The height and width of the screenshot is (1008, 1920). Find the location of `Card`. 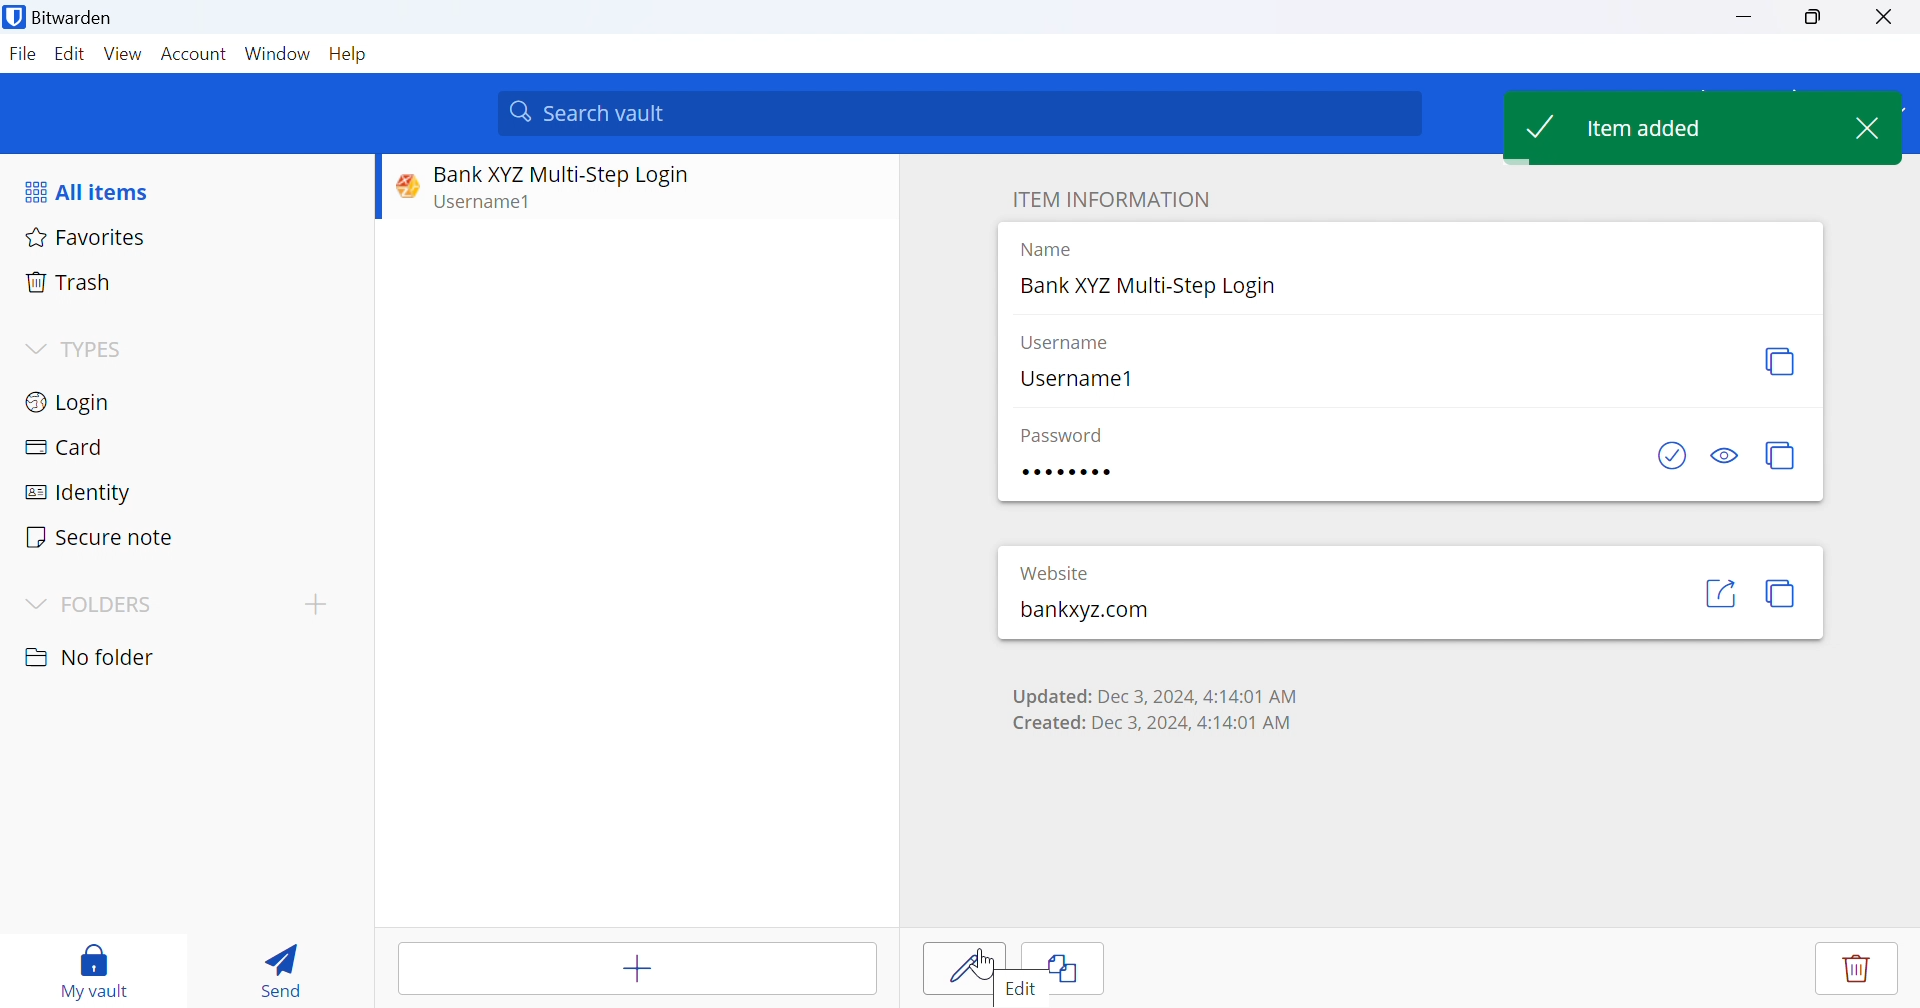

Card is located at coordinates (65, 446).